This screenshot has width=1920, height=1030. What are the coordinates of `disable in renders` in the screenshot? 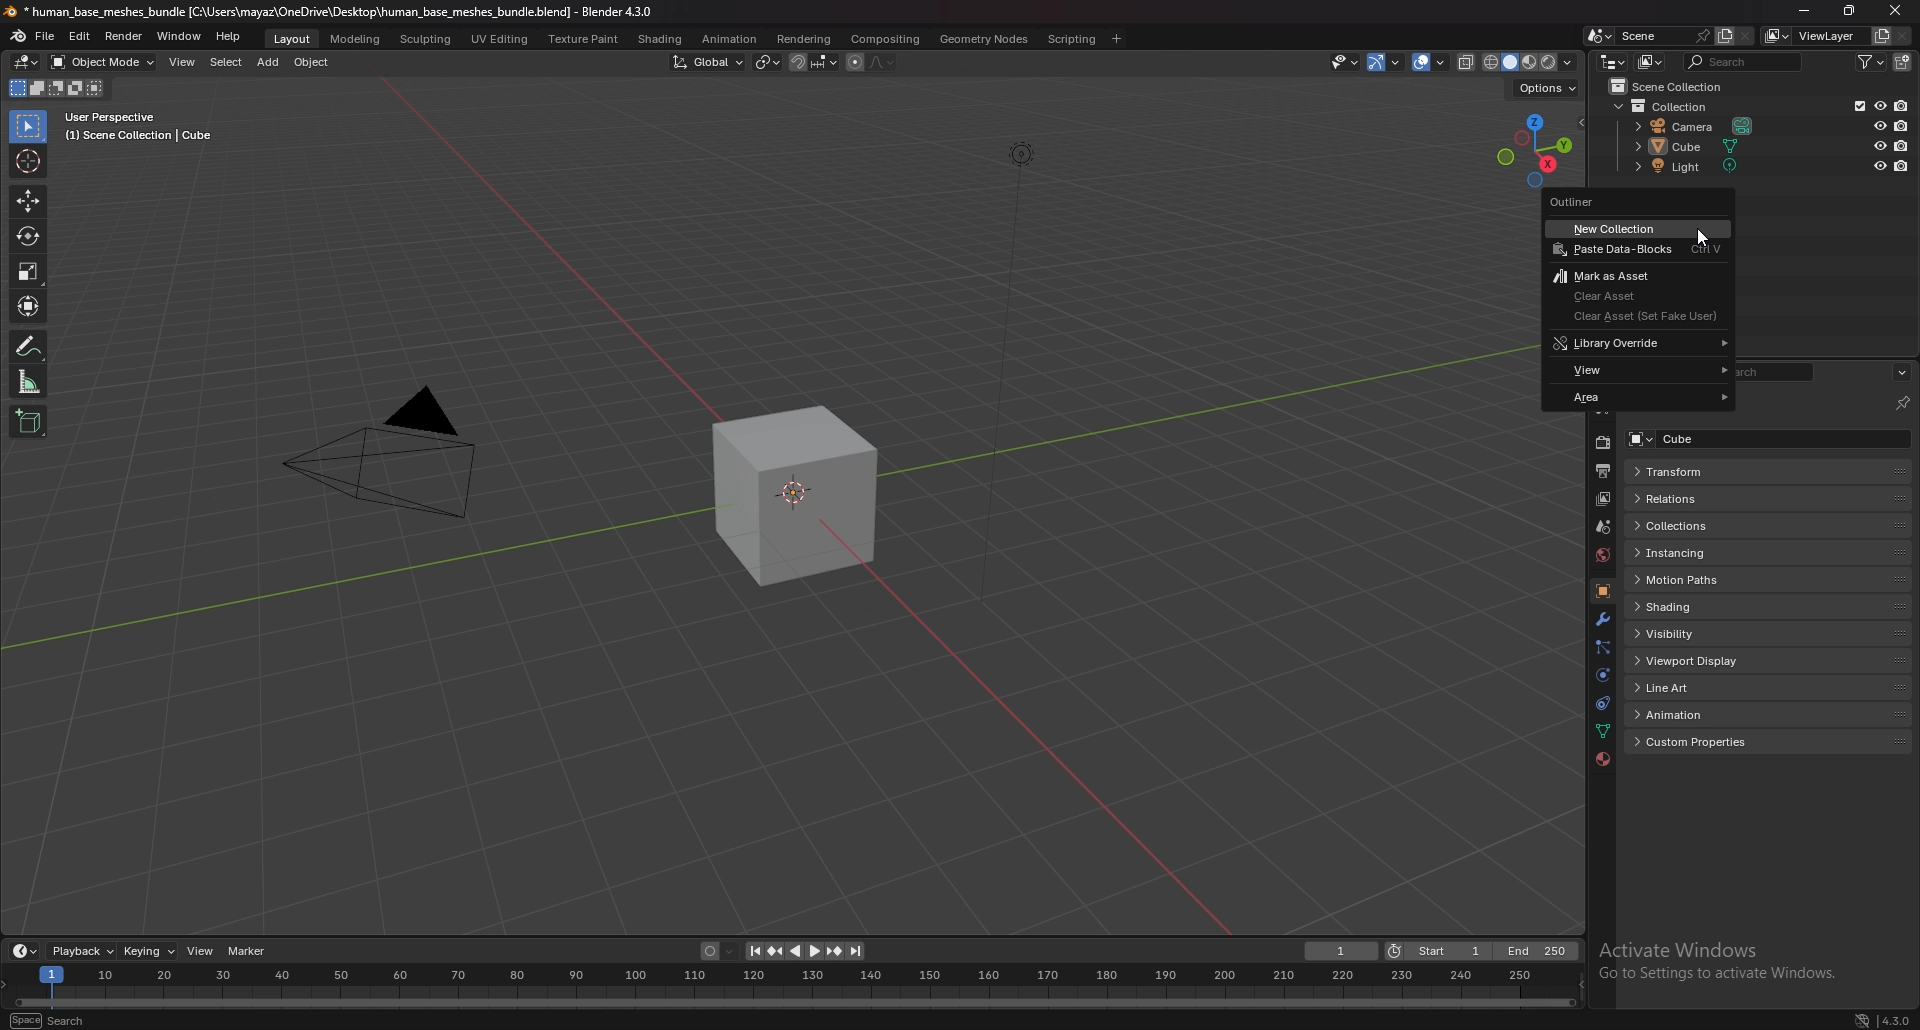 It's located at (1904, 165).